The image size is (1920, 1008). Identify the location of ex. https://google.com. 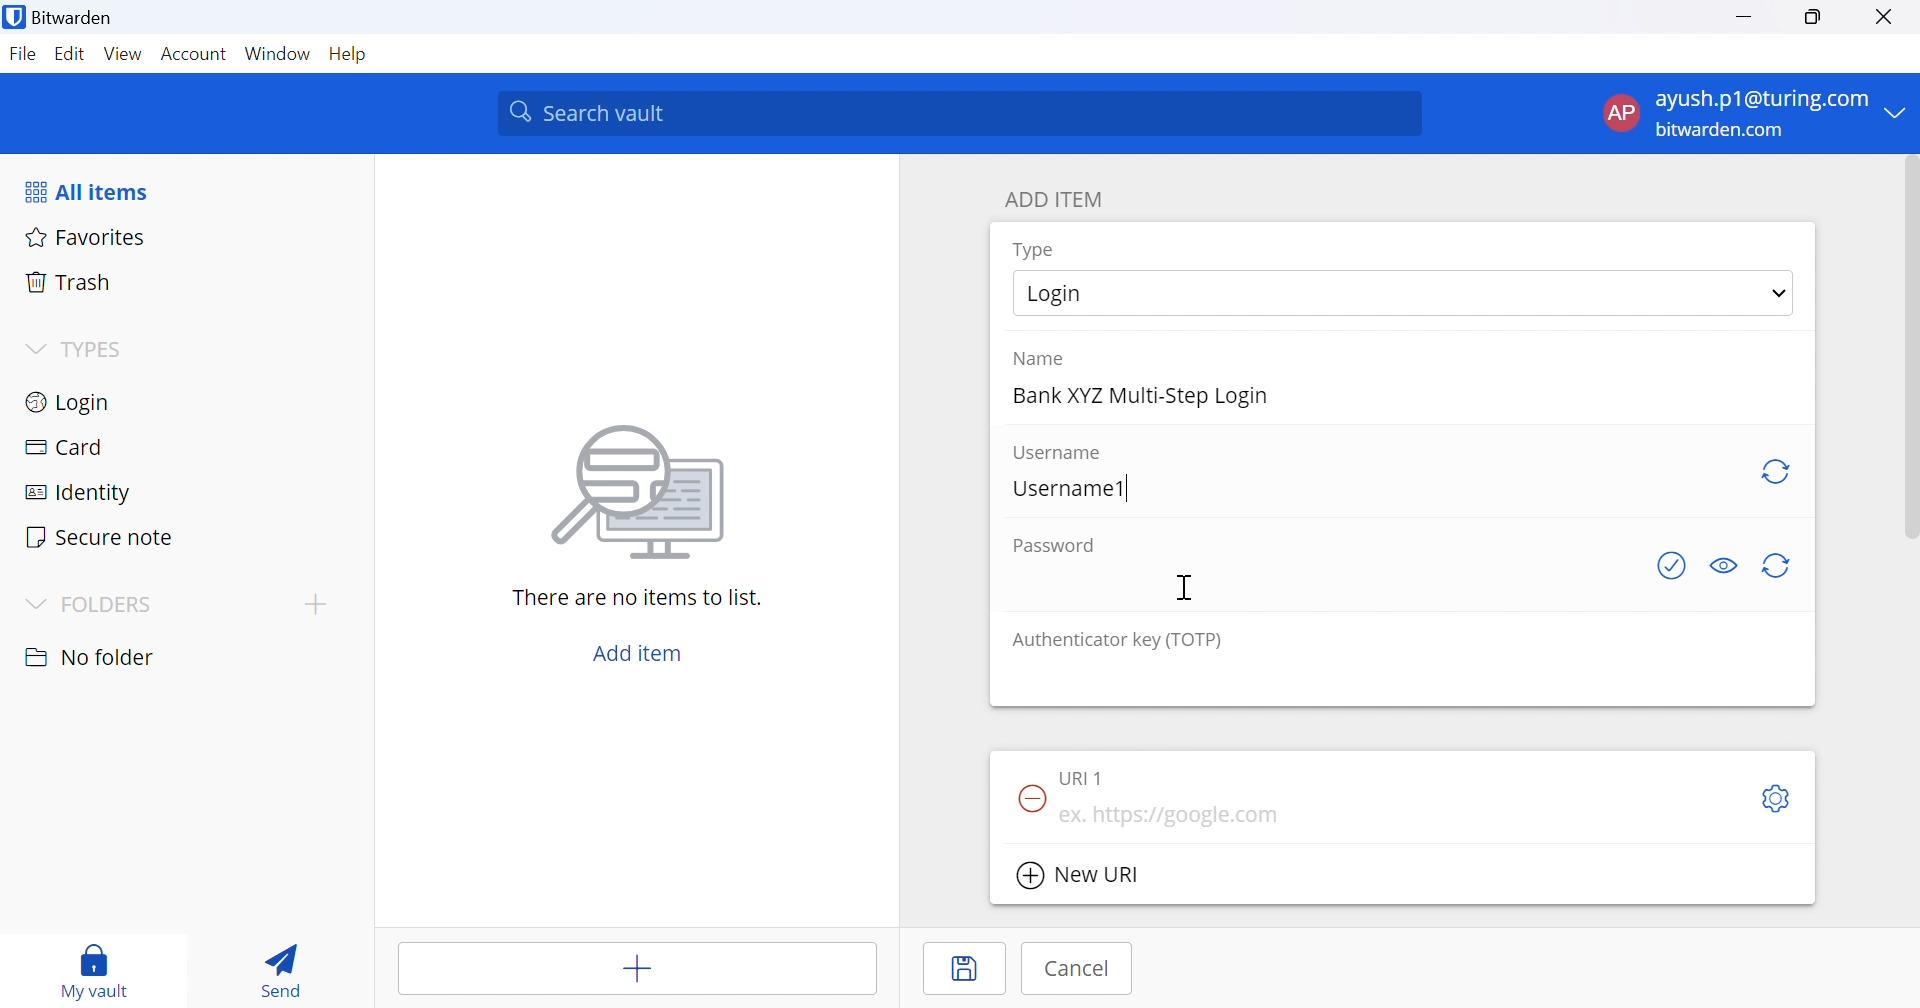
(1175, 817).